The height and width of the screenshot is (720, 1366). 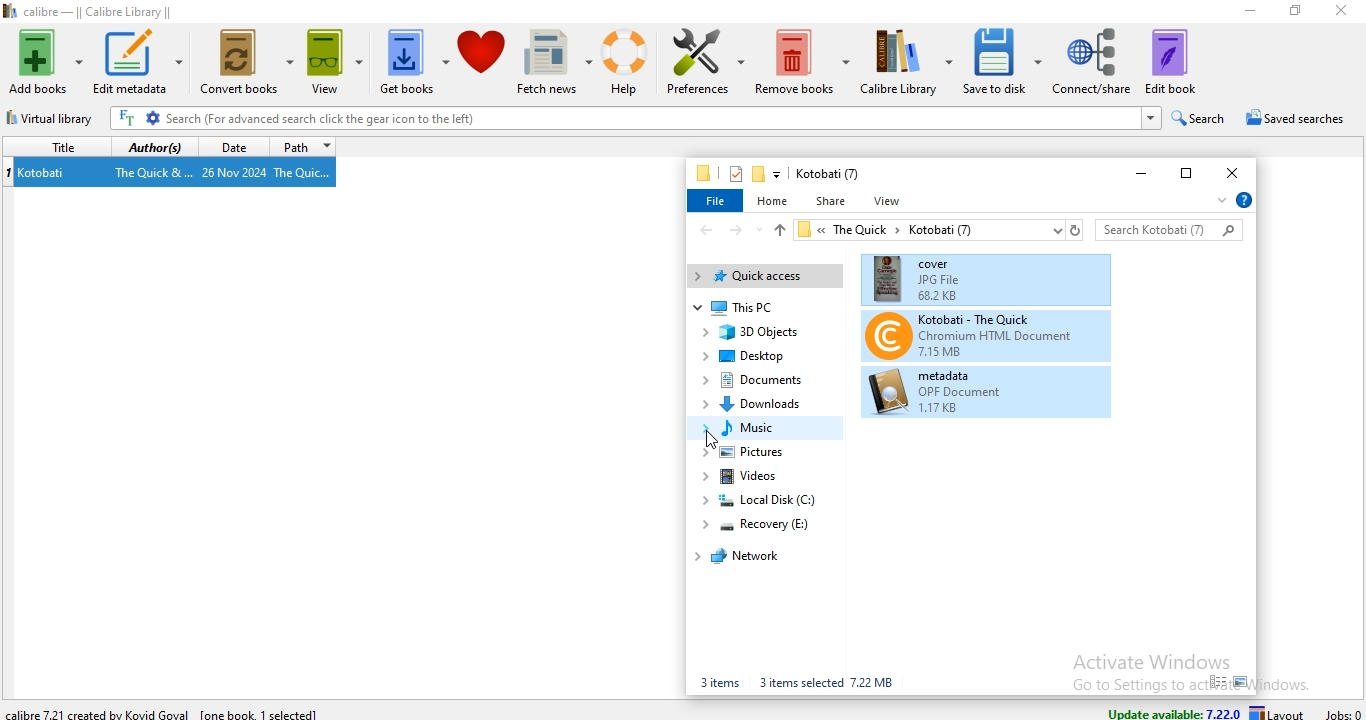 What do you see at coordinates (738, 231) in the screenshot?
I see `forward file path` at bounding box center [738, 231].